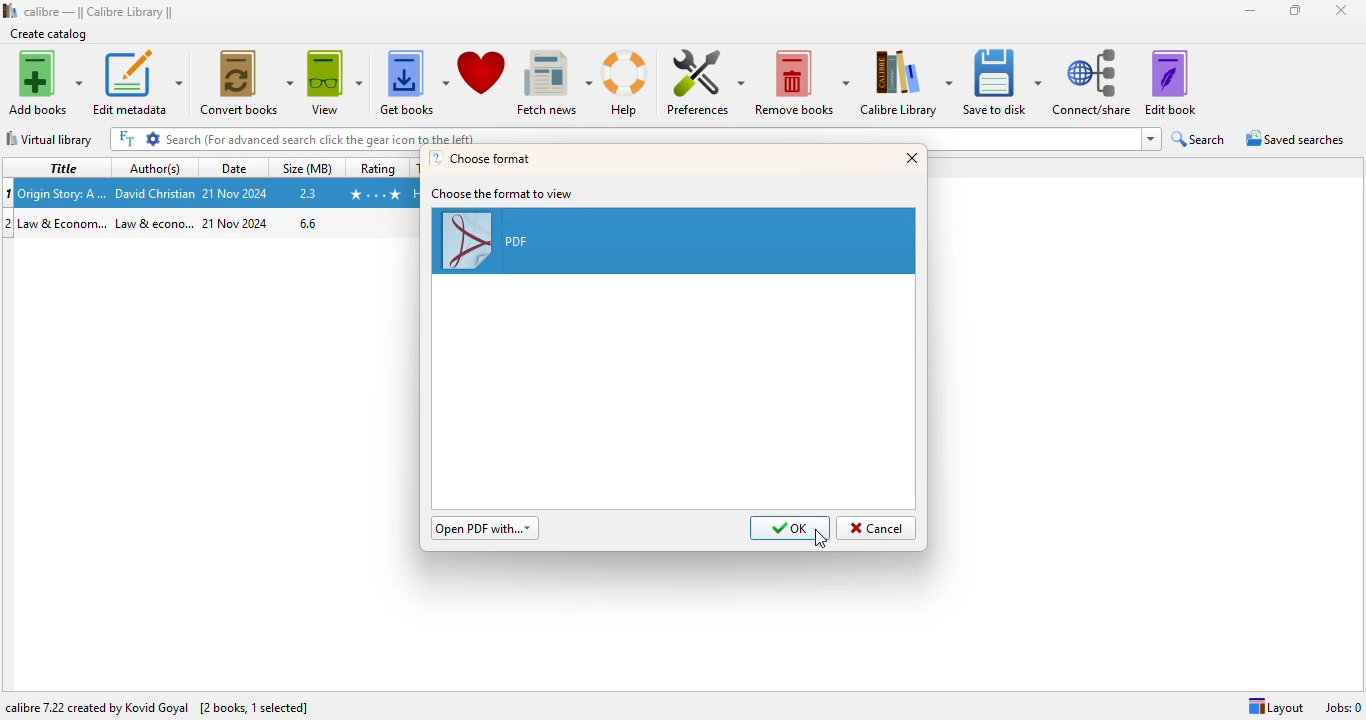 This screenshot has width=1366, height=720. I want to click on date, so click(236, 193).